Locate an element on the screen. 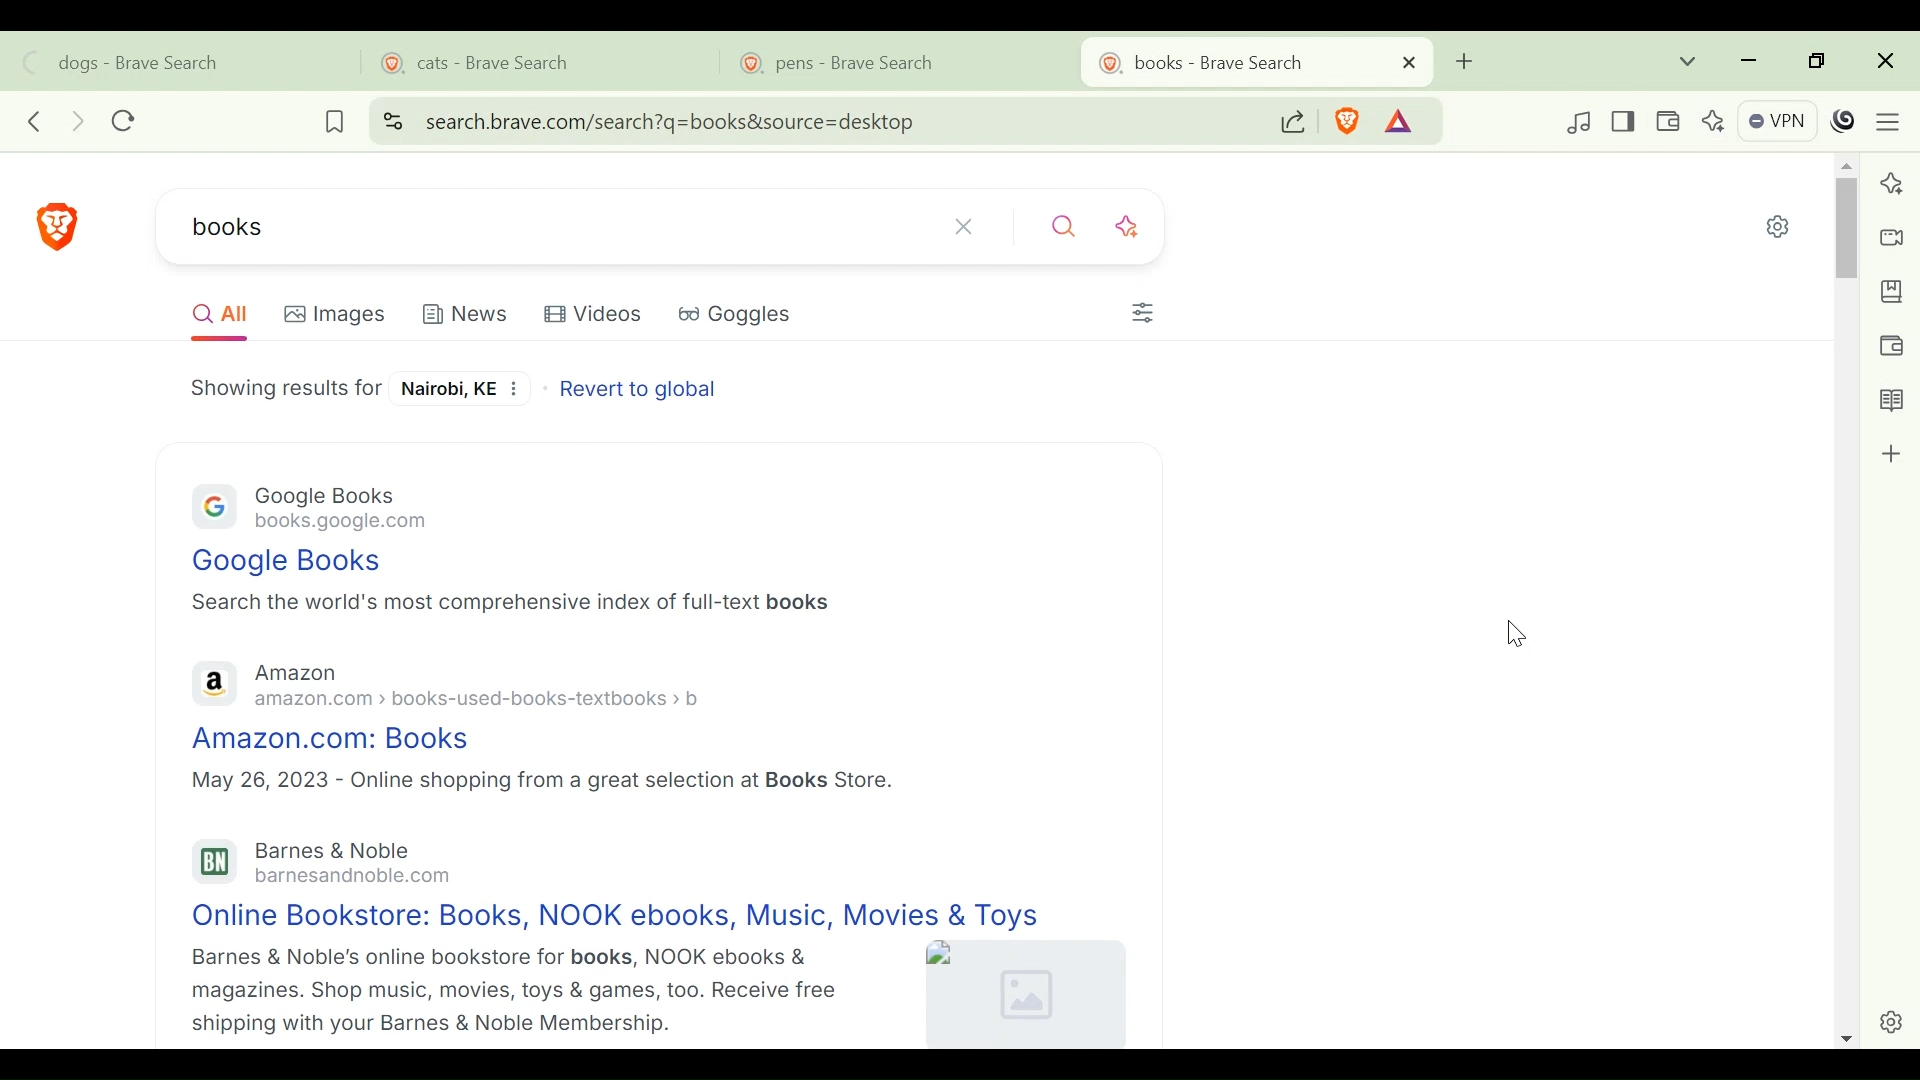 This screenshot has height=1080, width=1920. Google Books is located at coordinates (331, 493).